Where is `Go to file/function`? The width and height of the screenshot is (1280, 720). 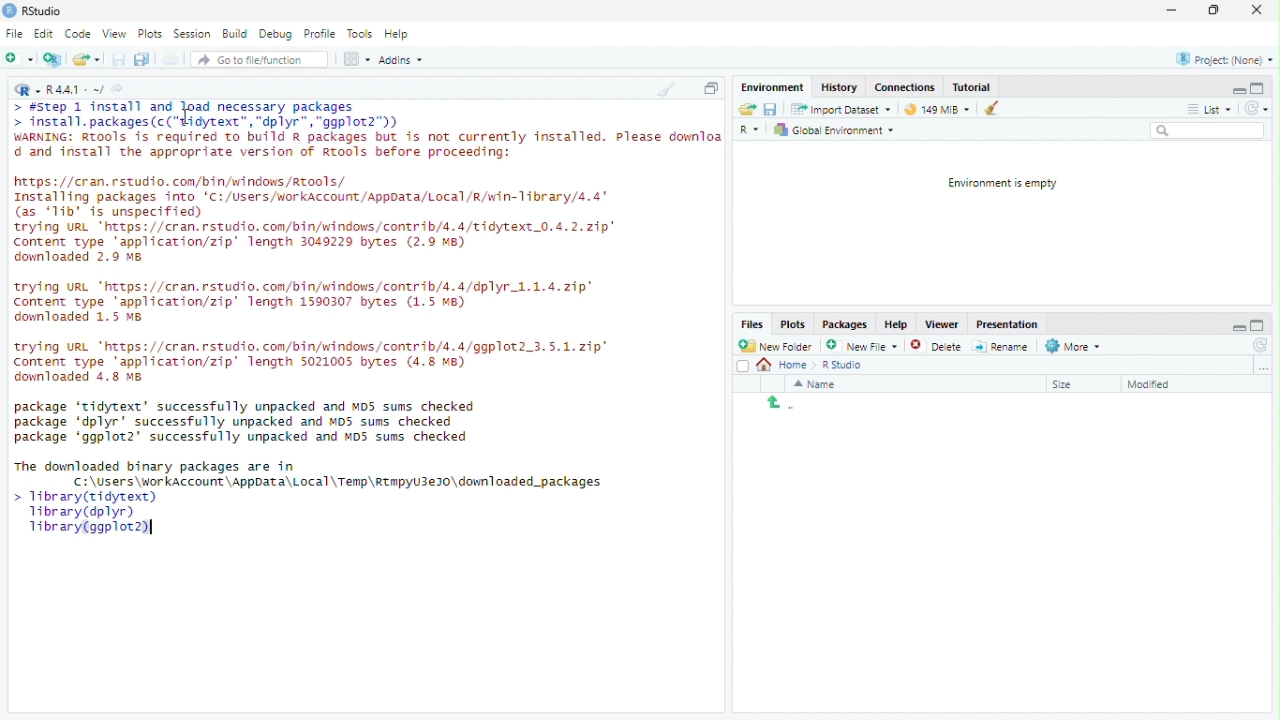 Go to file/function is located at coordinates (252, 60).